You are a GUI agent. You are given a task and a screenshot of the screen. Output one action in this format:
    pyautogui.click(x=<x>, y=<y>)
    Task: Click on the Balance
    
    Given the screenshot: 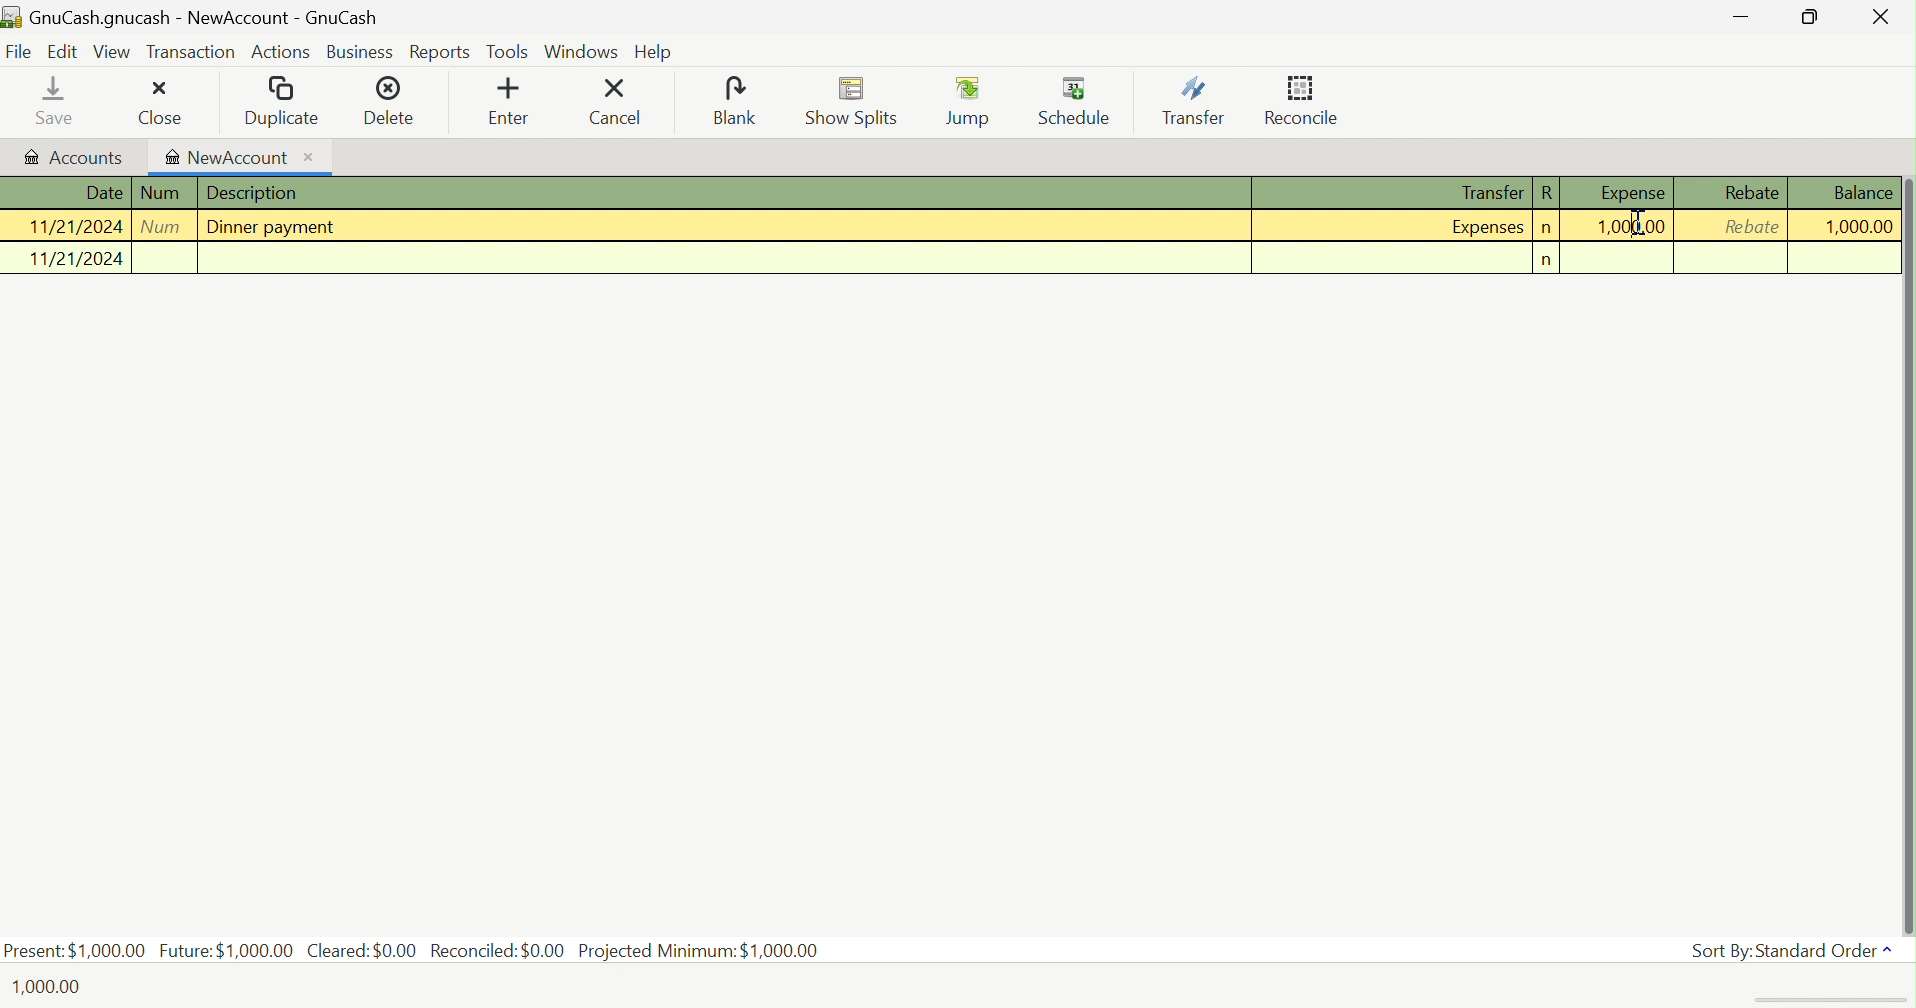 What is the action you would take?
    pyautogui.click(x=1863, y=194)
    